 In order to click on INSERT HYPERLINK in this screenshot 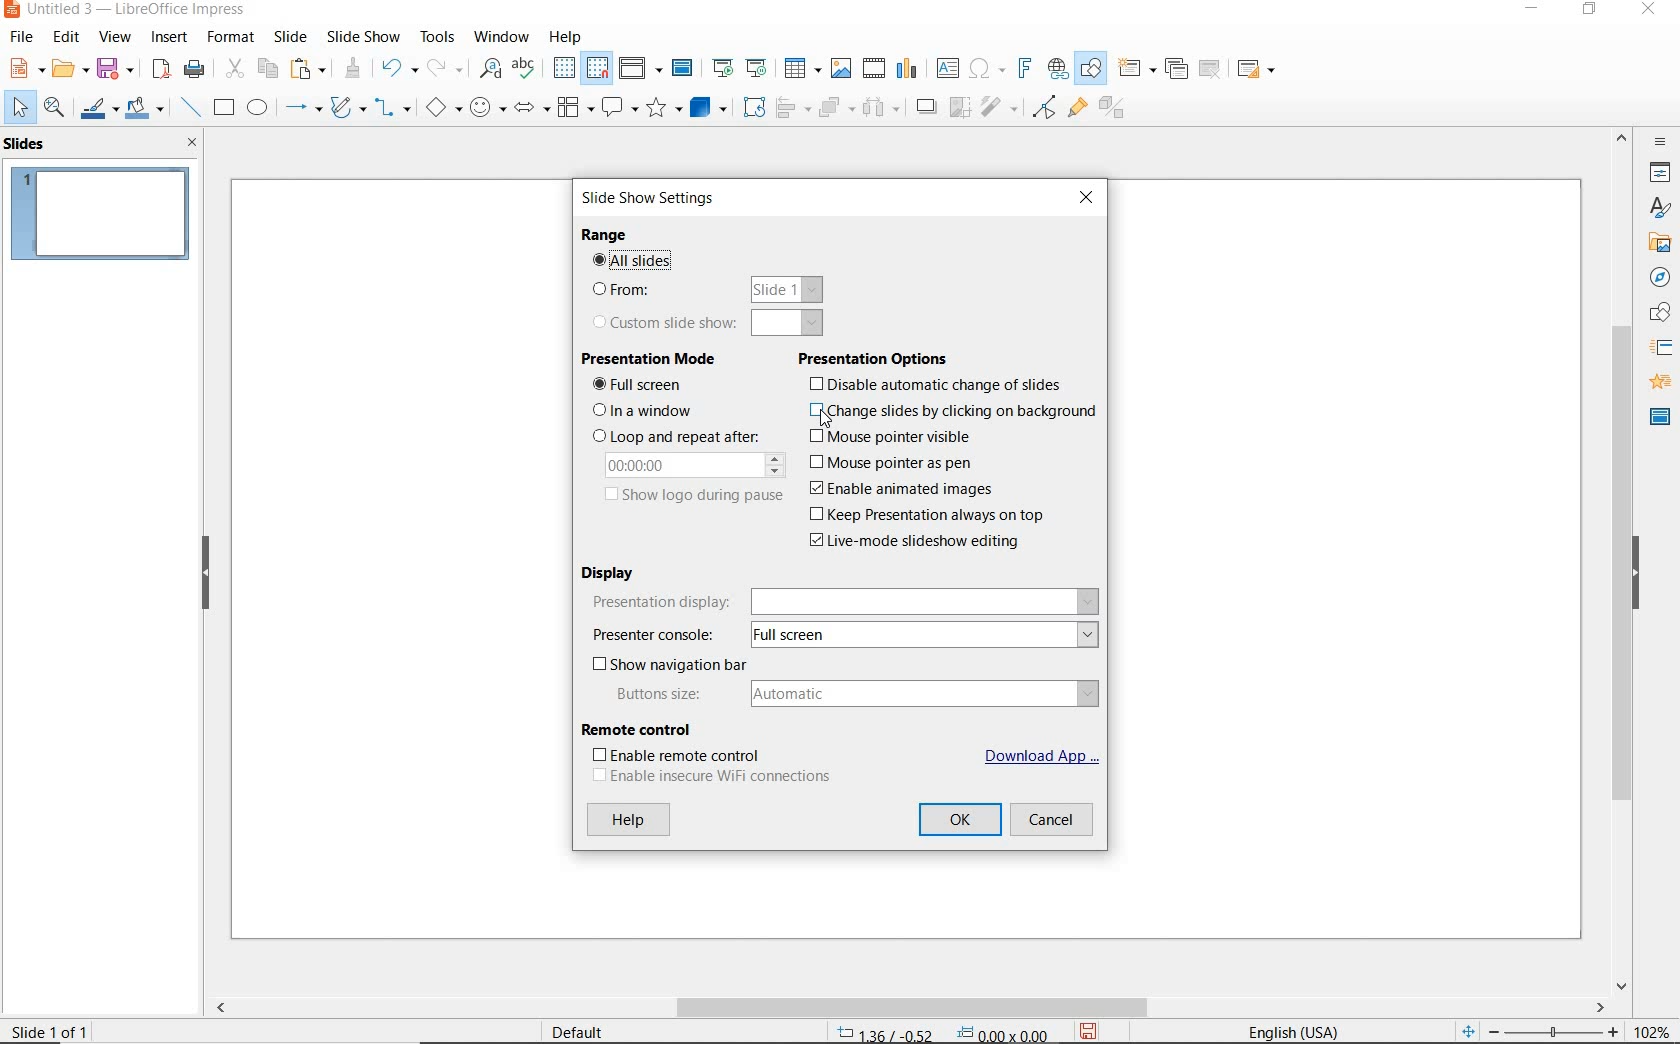, I will do `click(1056, 67)`.